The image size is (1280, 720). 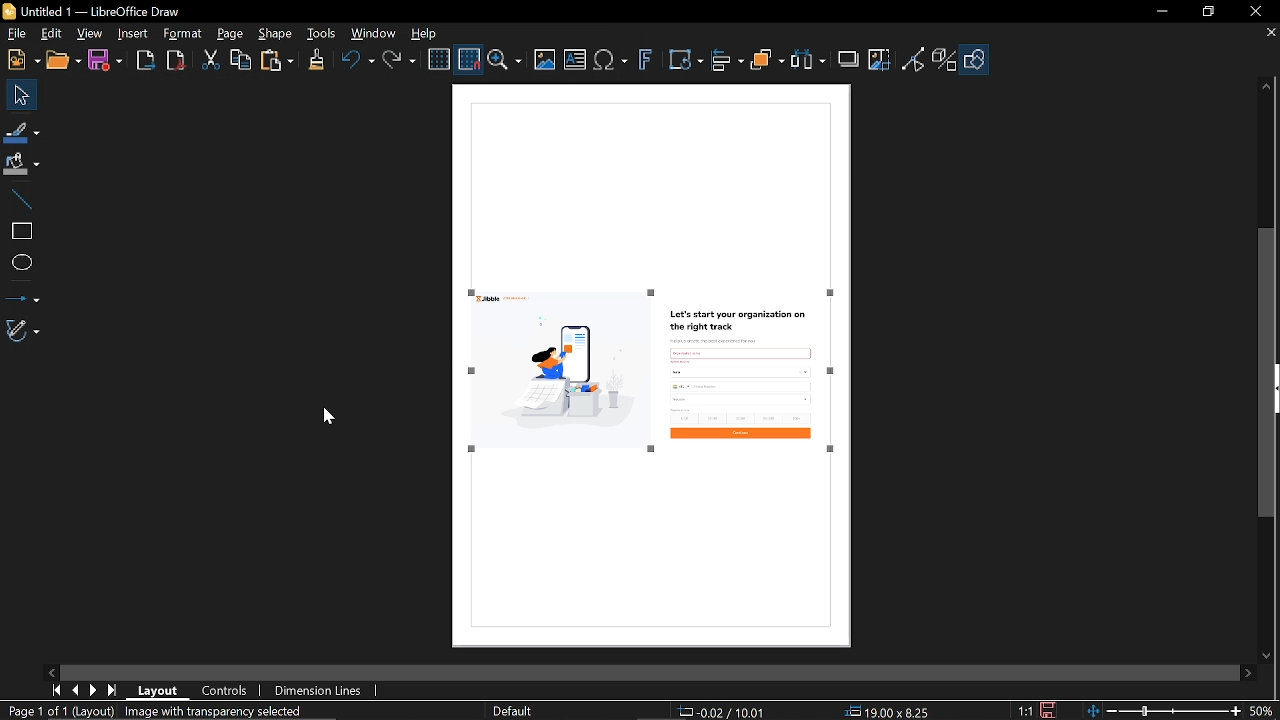 I want to click on Image added, so click(x=655, y=377).